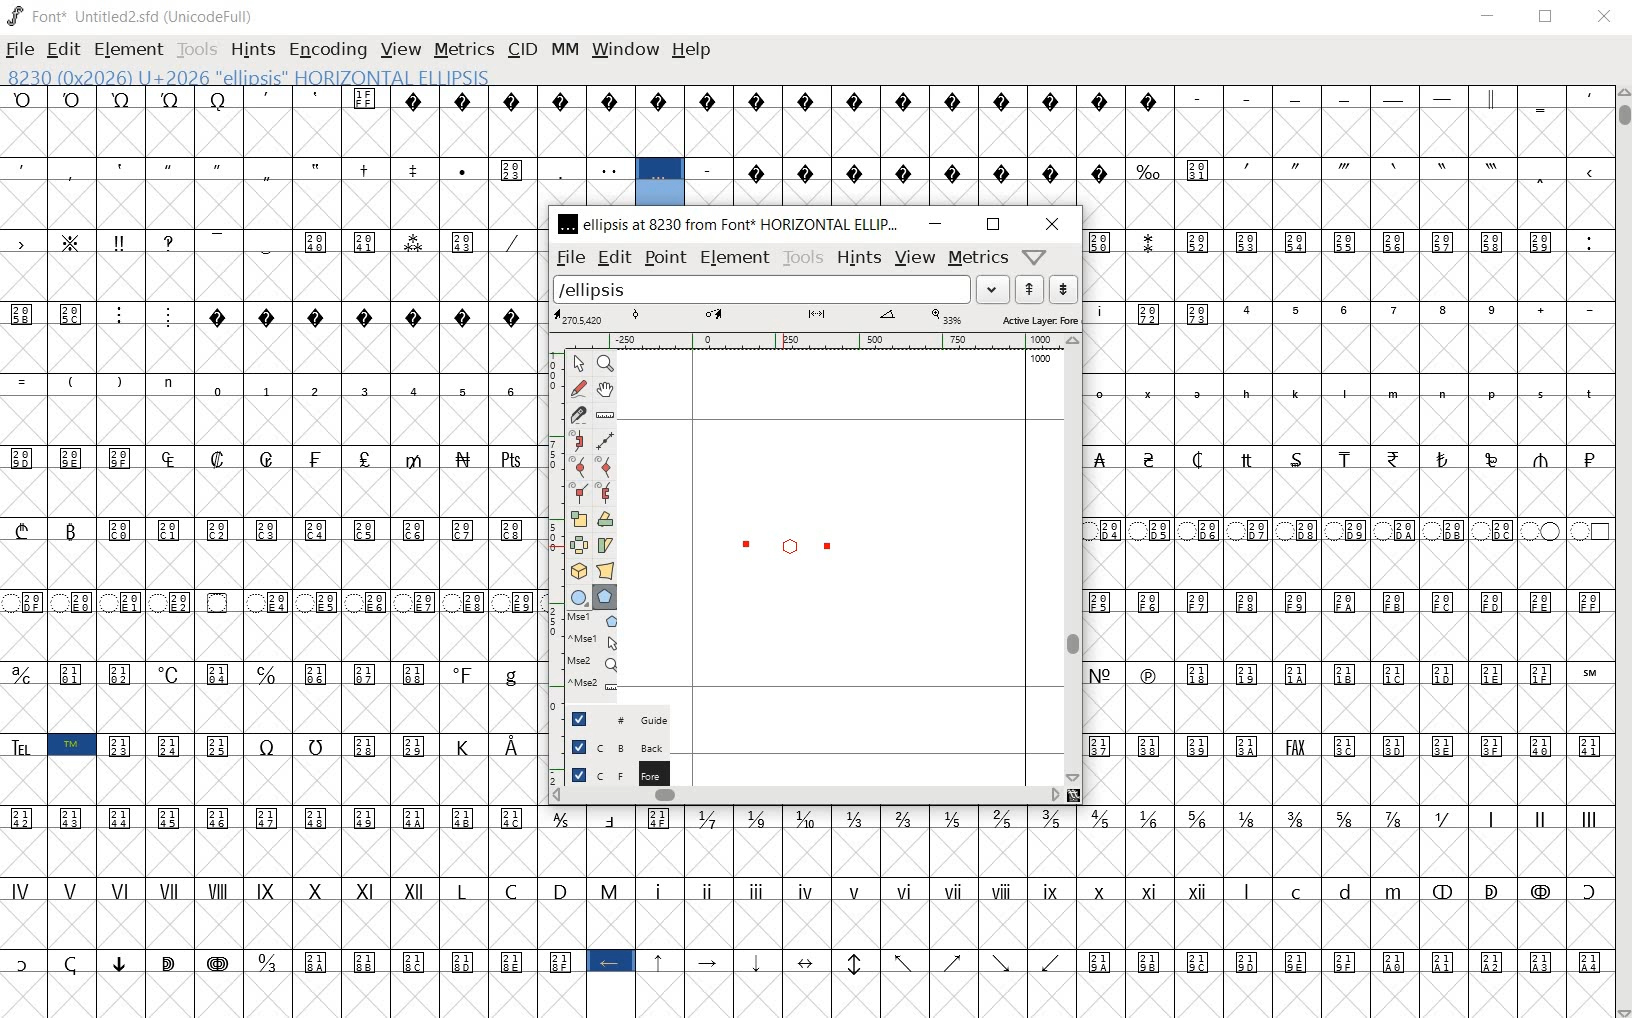 This screenshot has width=1632, height=1018. Describe the element at coordinates (804, 257) in the screenshot. I see `tools` at that location.